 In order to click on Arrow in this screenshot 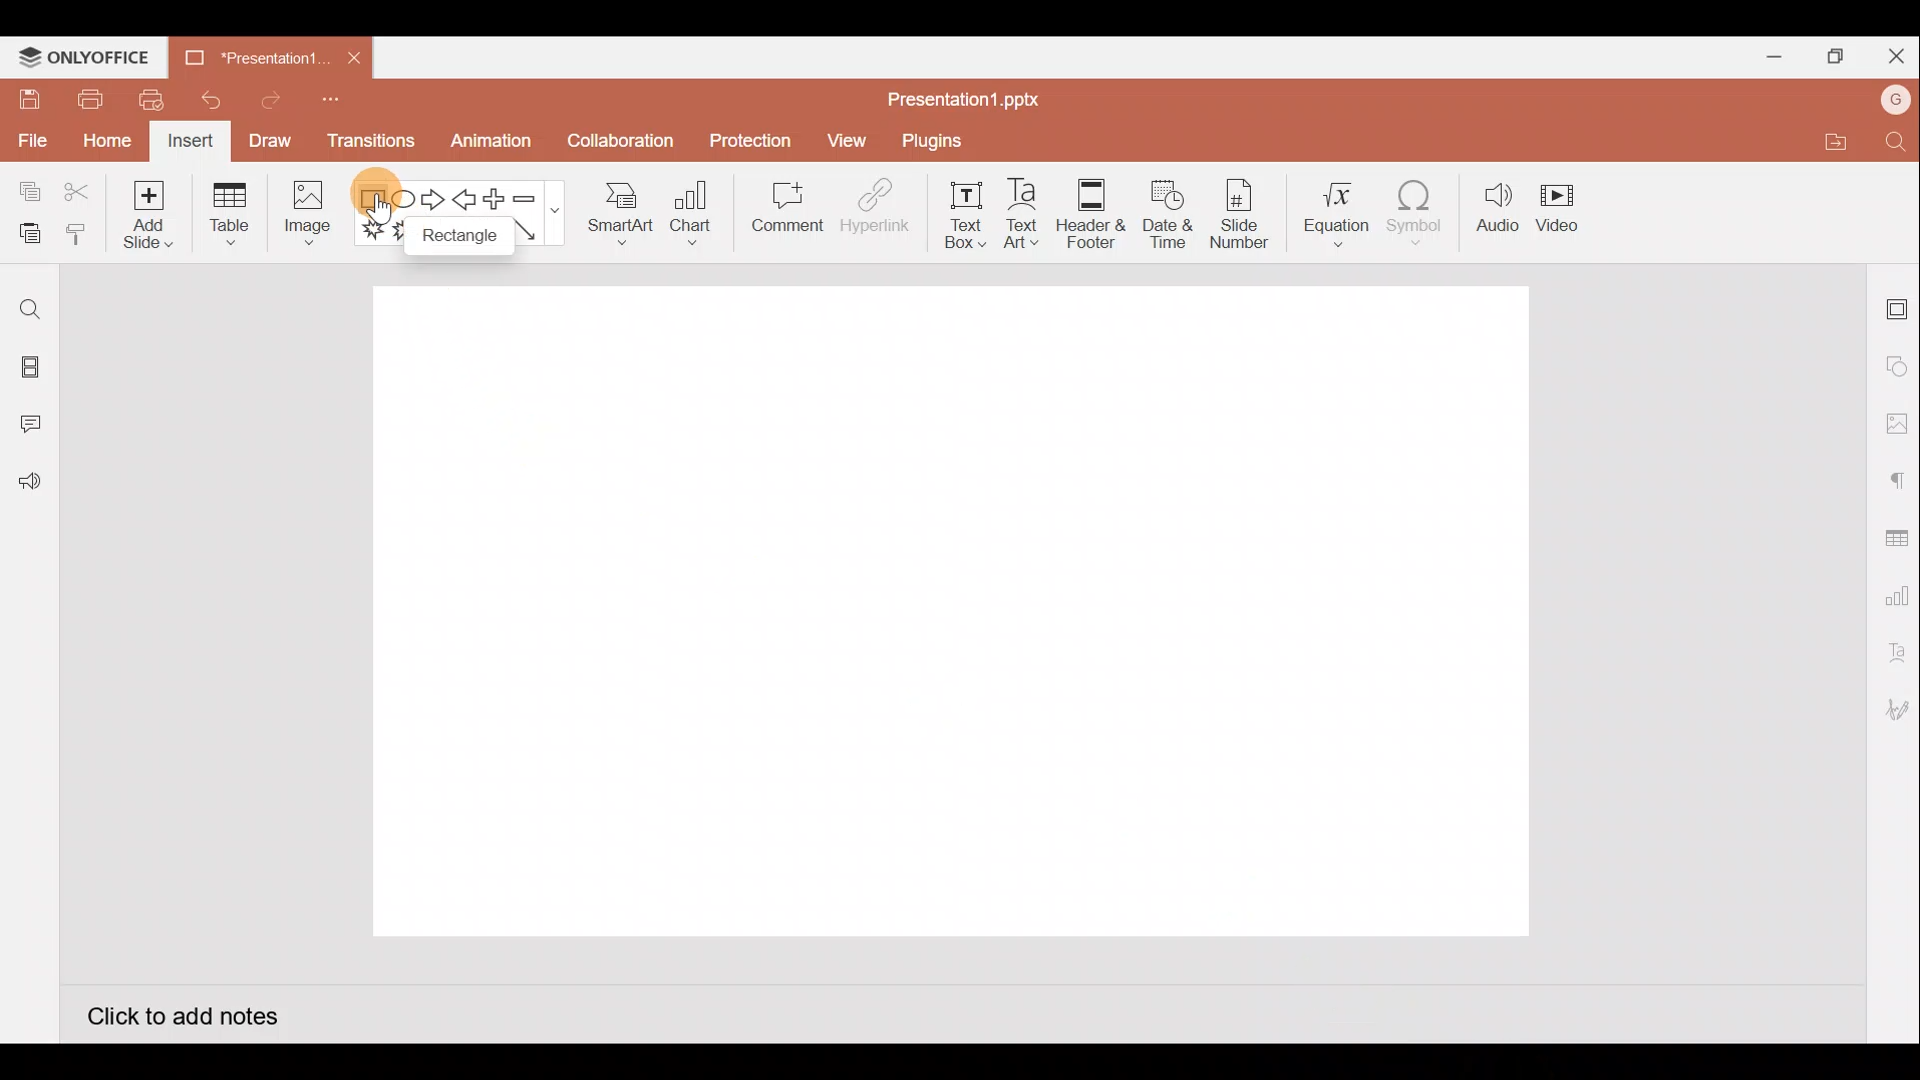, I will do `click(540, 230)`.